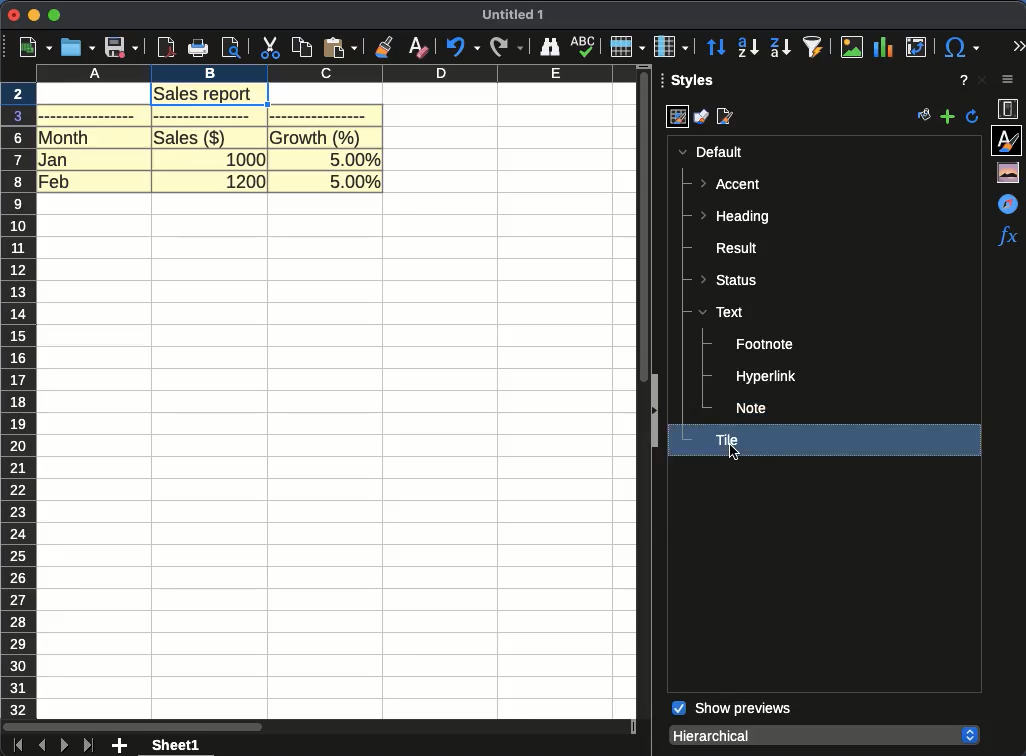  I want to click on redo, so click(507, 48).